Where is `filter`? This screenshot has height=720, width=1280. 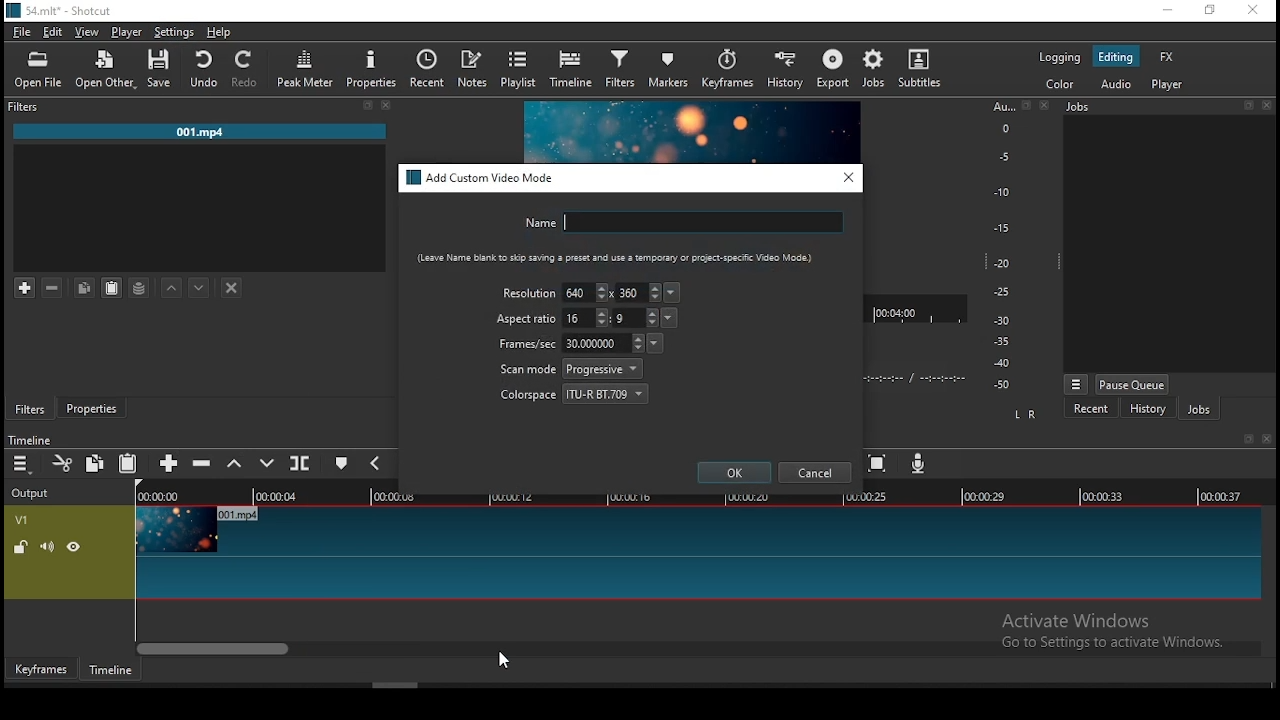 filter is located at coordinates (621, 70).